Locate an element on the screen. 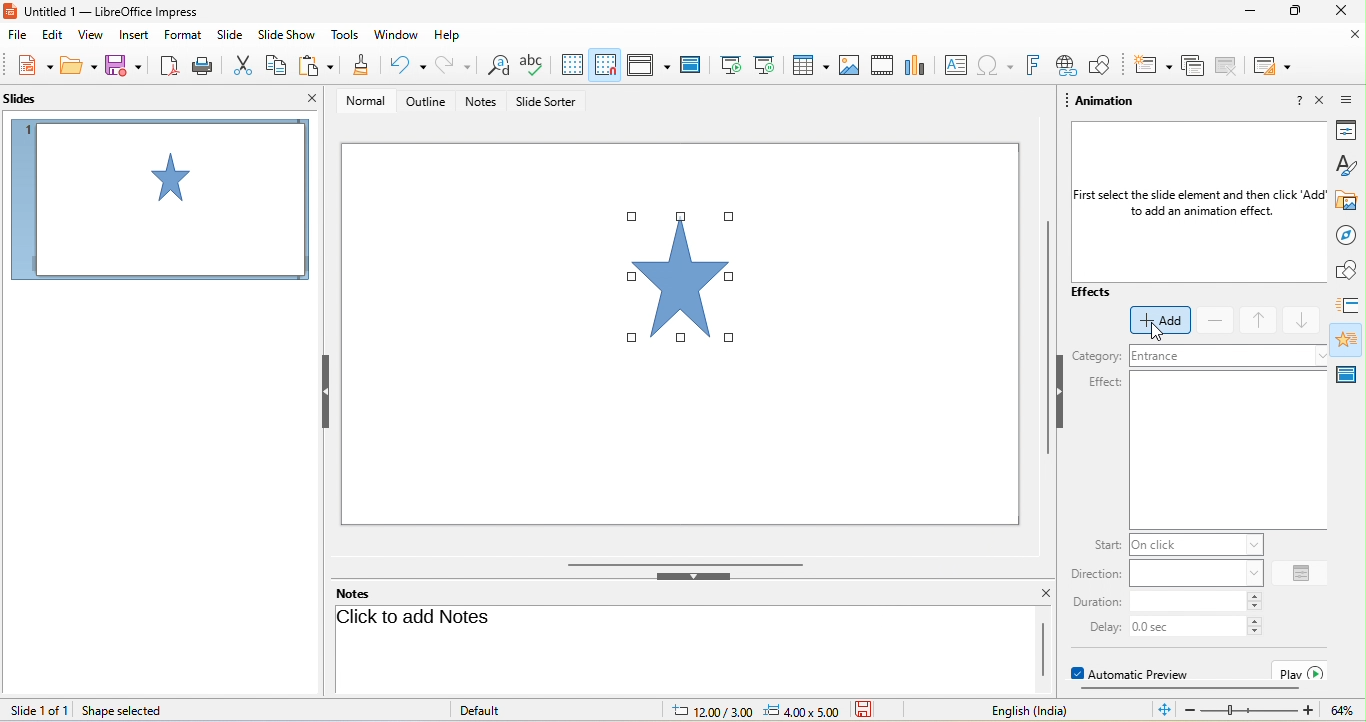 The image size is (1366, 722). close is located at coordinates (308, 99).